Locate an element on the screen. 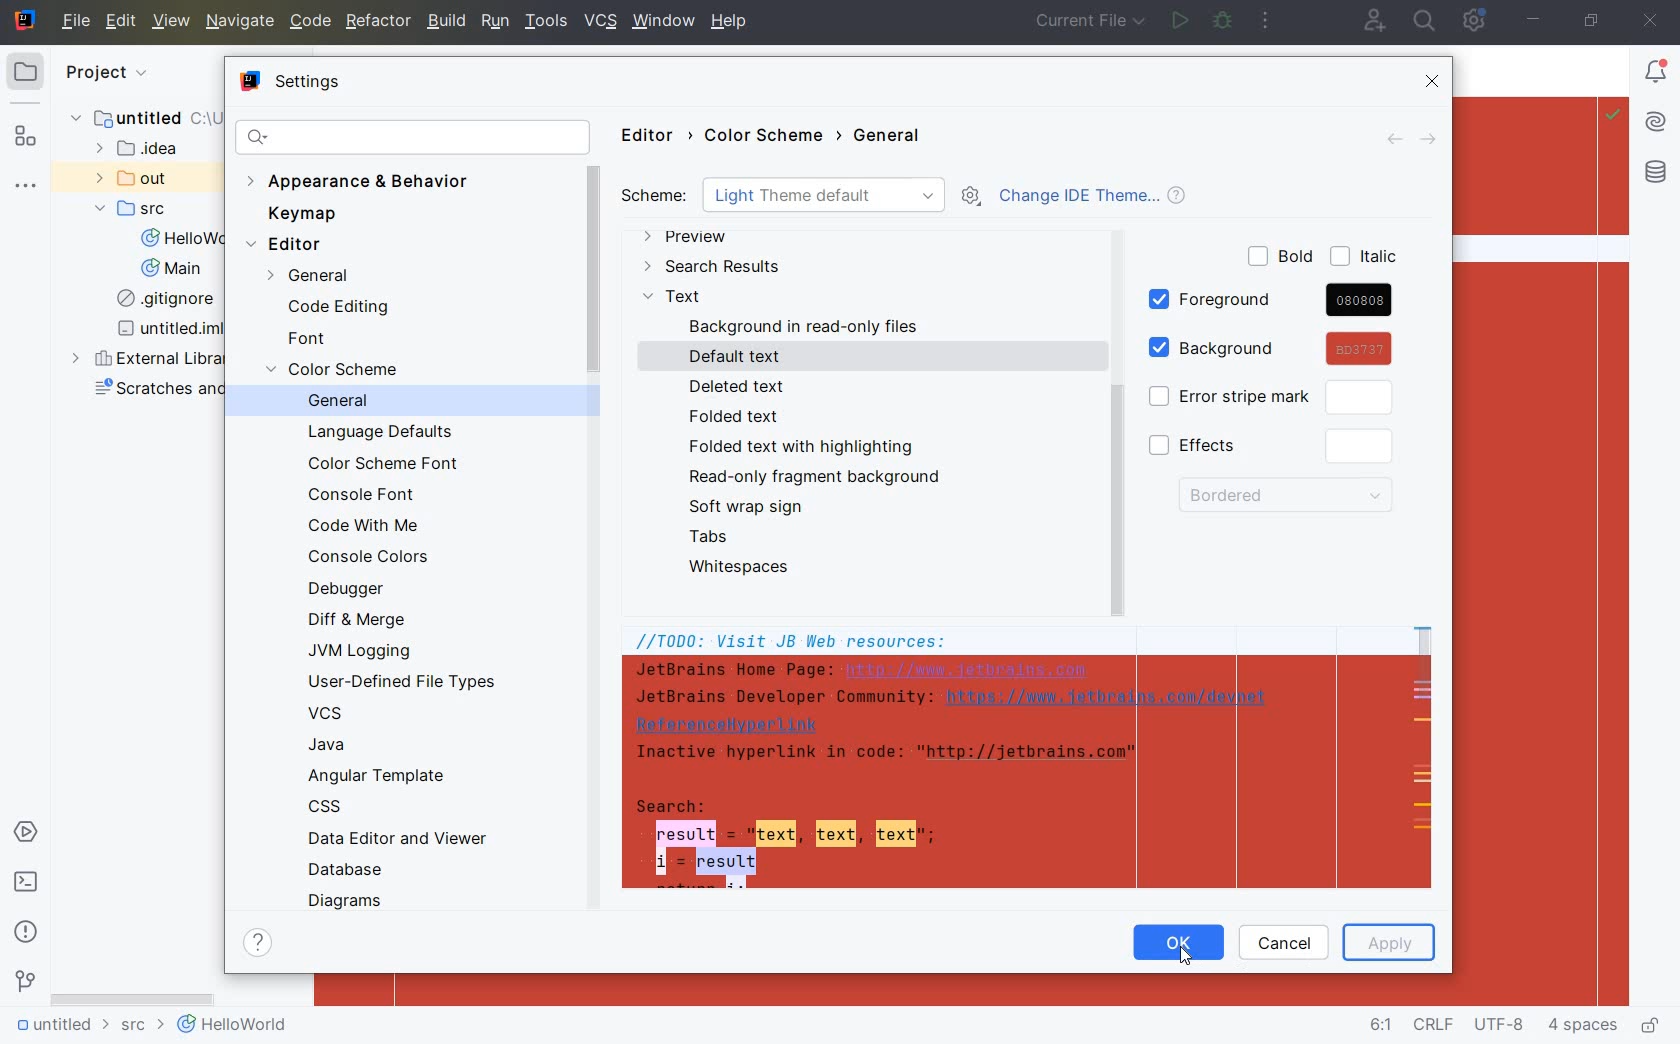 This screenshot has height=1044, width=1680. cursor is located at coordinates (1192, 963).